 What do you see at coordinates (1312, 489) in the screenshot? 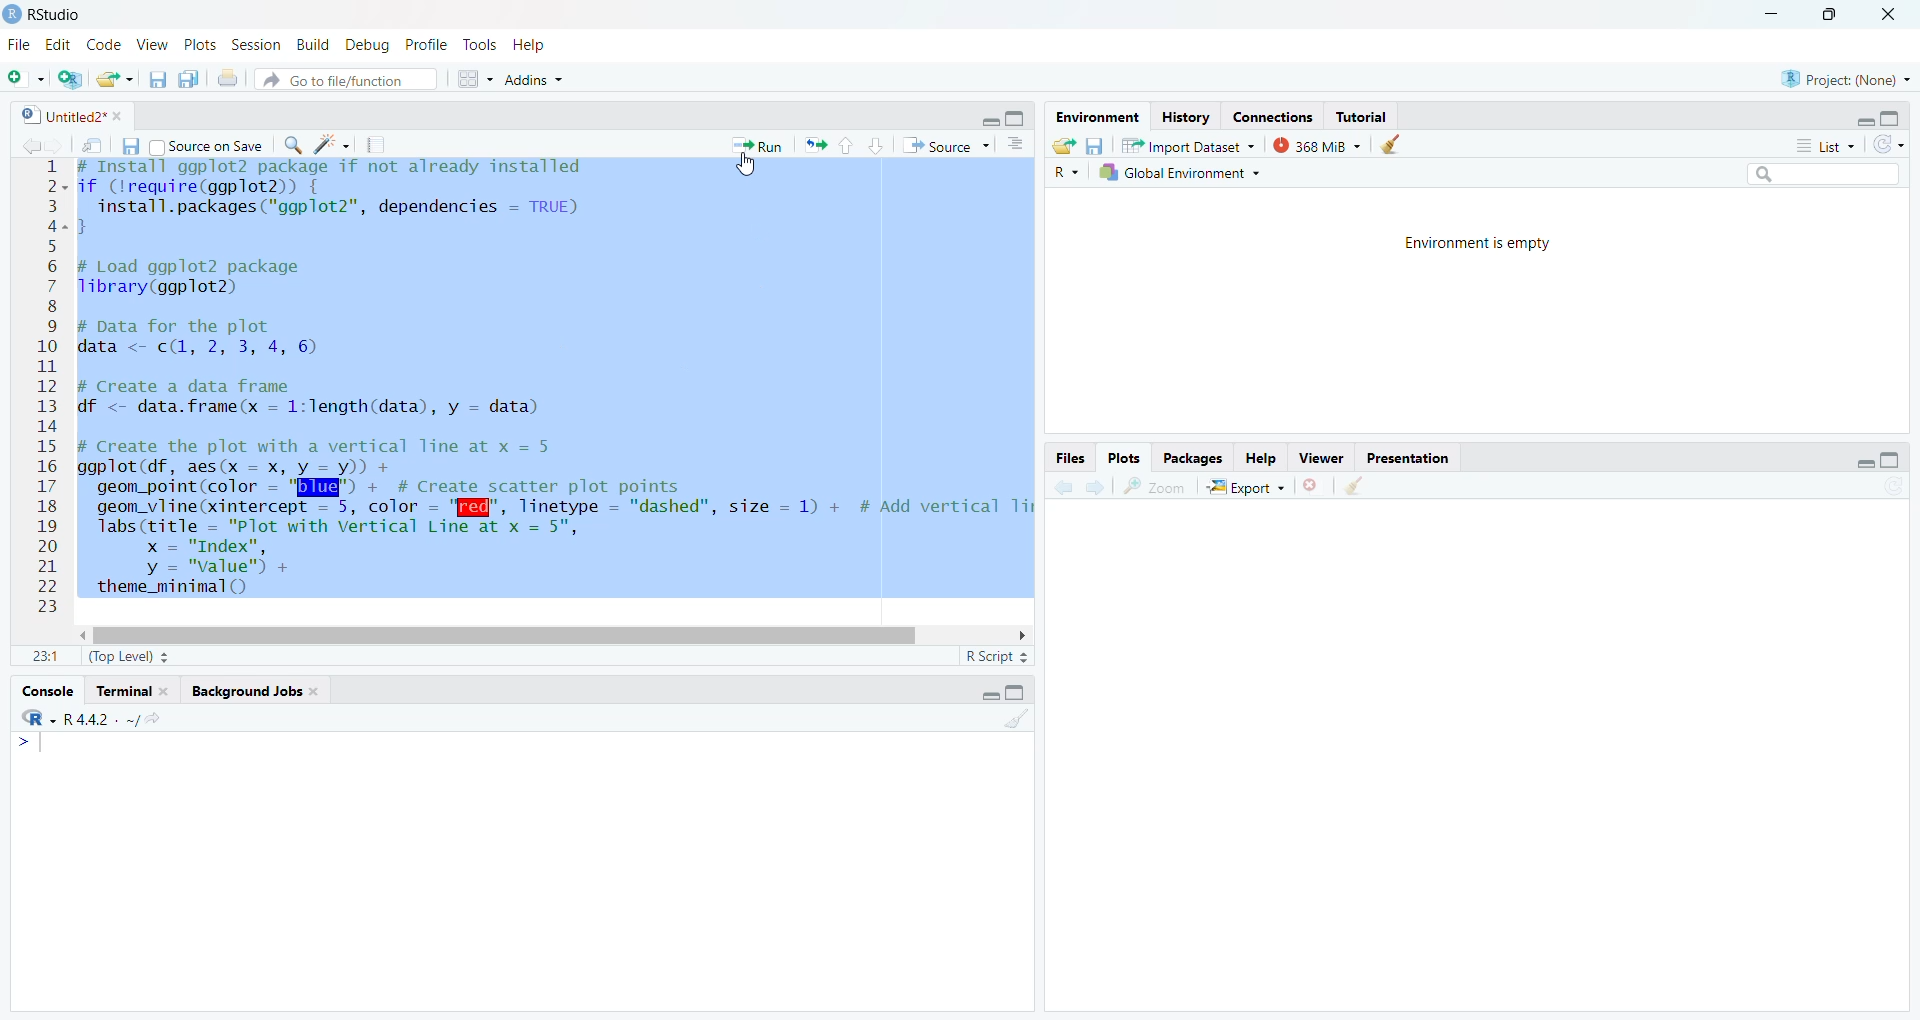
I see `close` at bounding box center [1312, 489].